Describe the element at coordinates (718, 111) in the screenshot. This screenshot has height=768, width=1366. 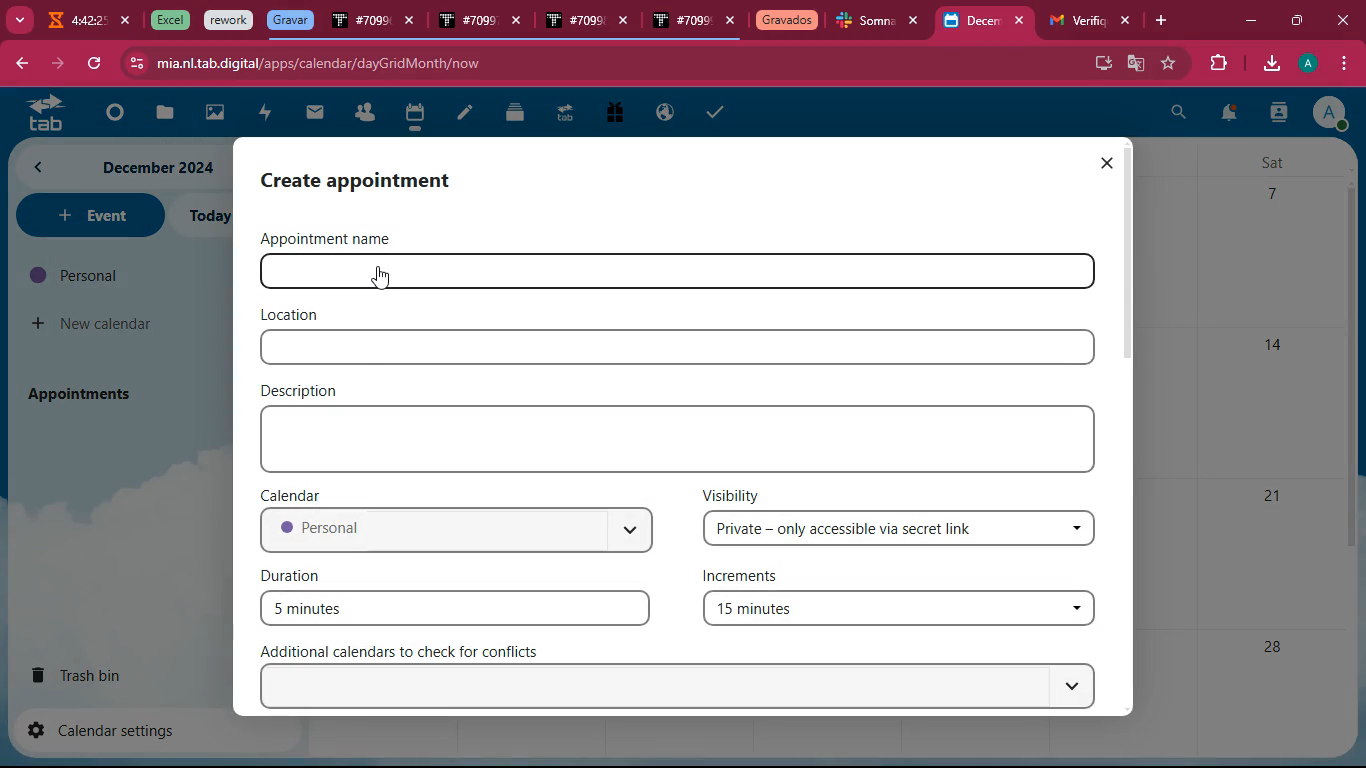
I see `taks` at that location.